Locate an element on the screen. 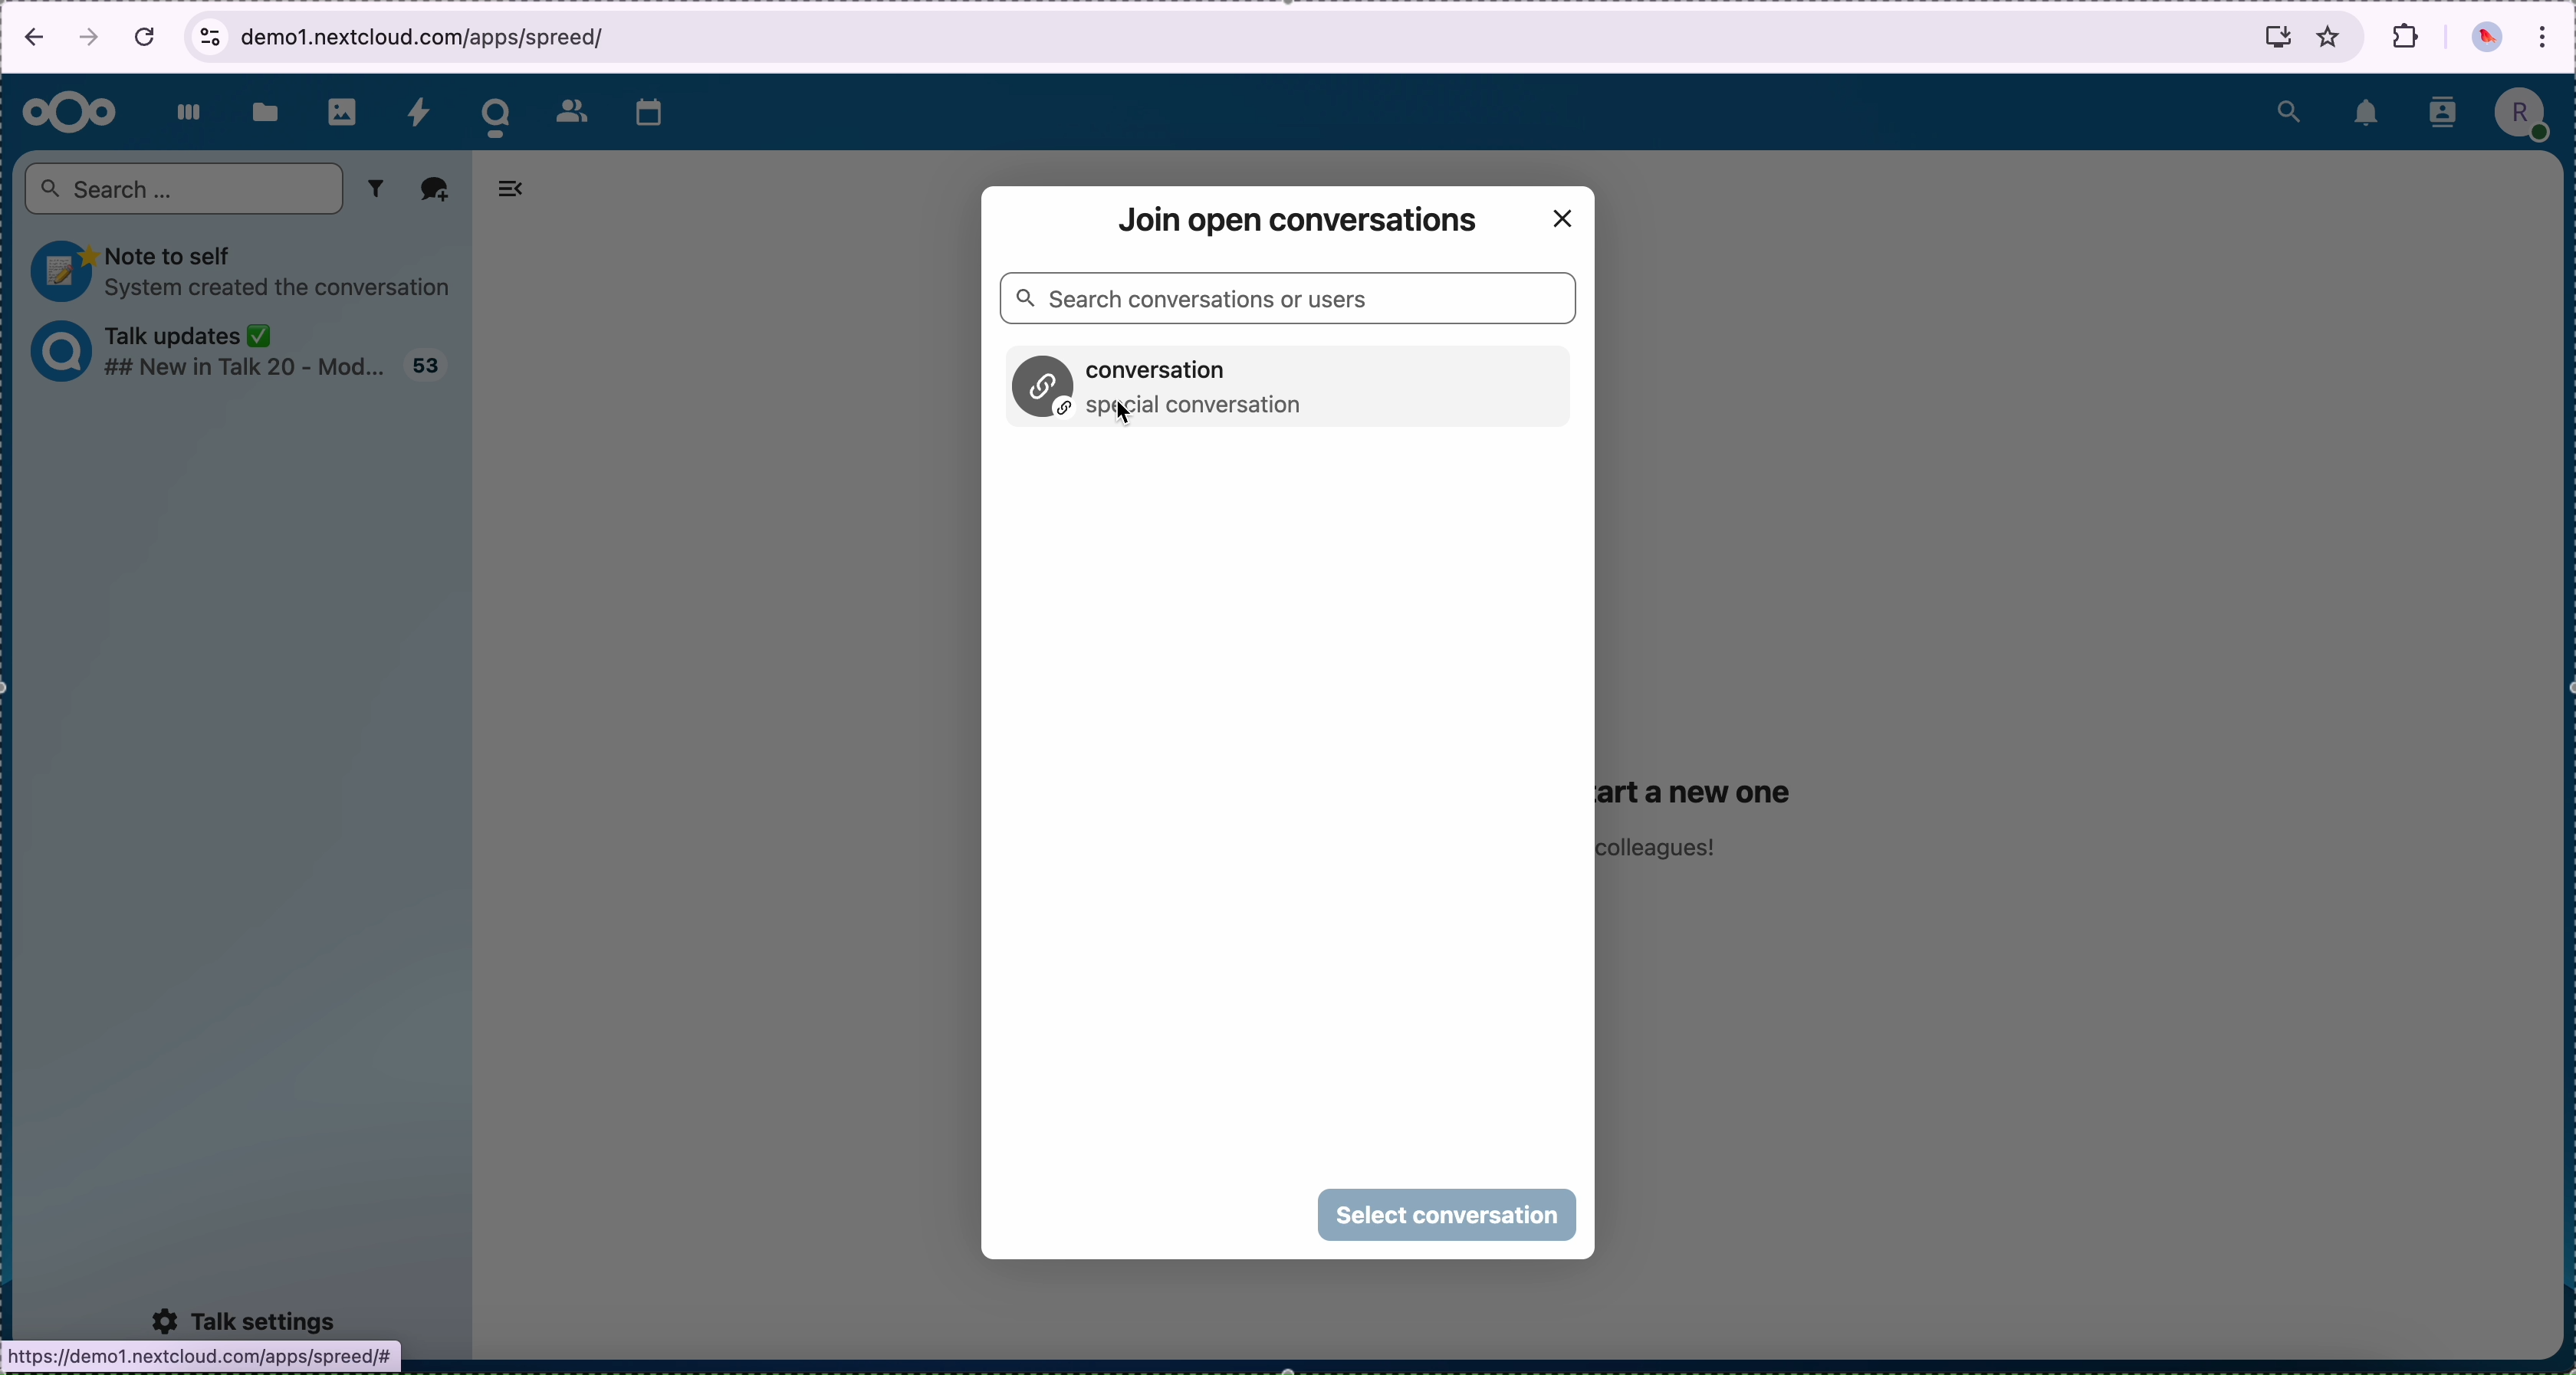 Image resolution: width=2576 pixels, height=1375 pixels. cursor on talk is located at coordinates (501, 111).